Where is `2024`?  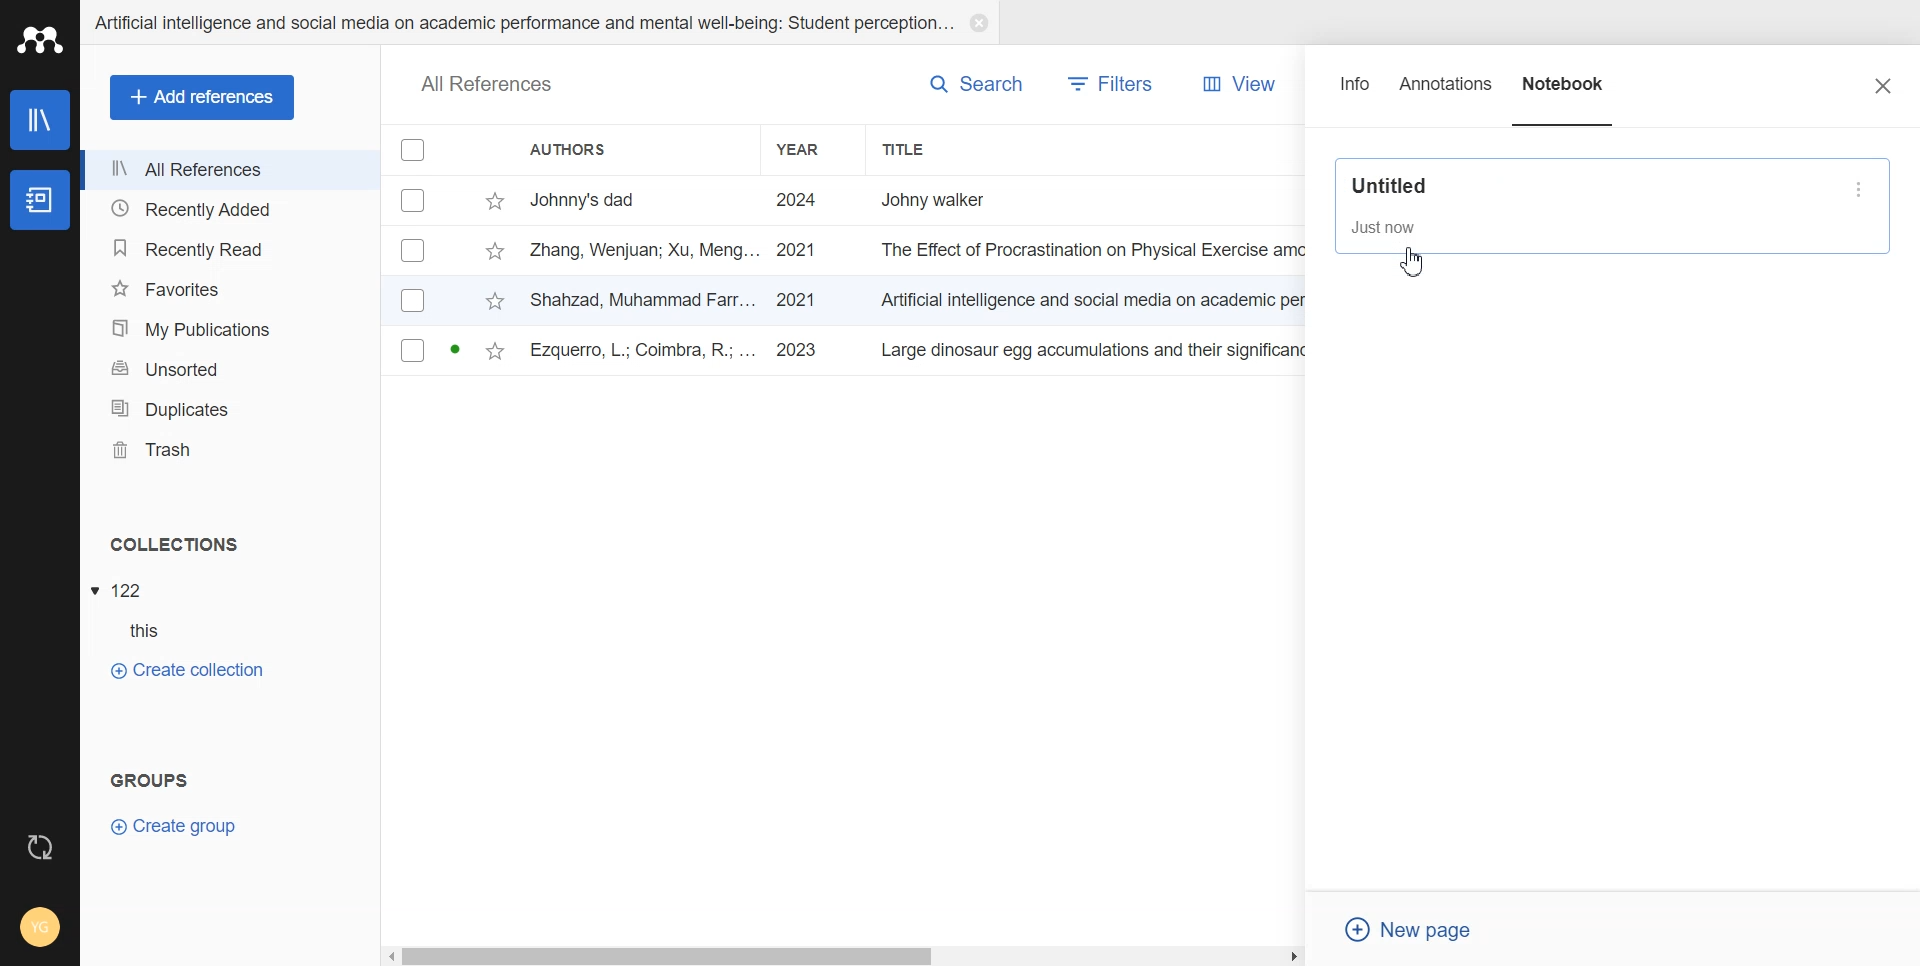
2024 is located at coordinates (798, 201).